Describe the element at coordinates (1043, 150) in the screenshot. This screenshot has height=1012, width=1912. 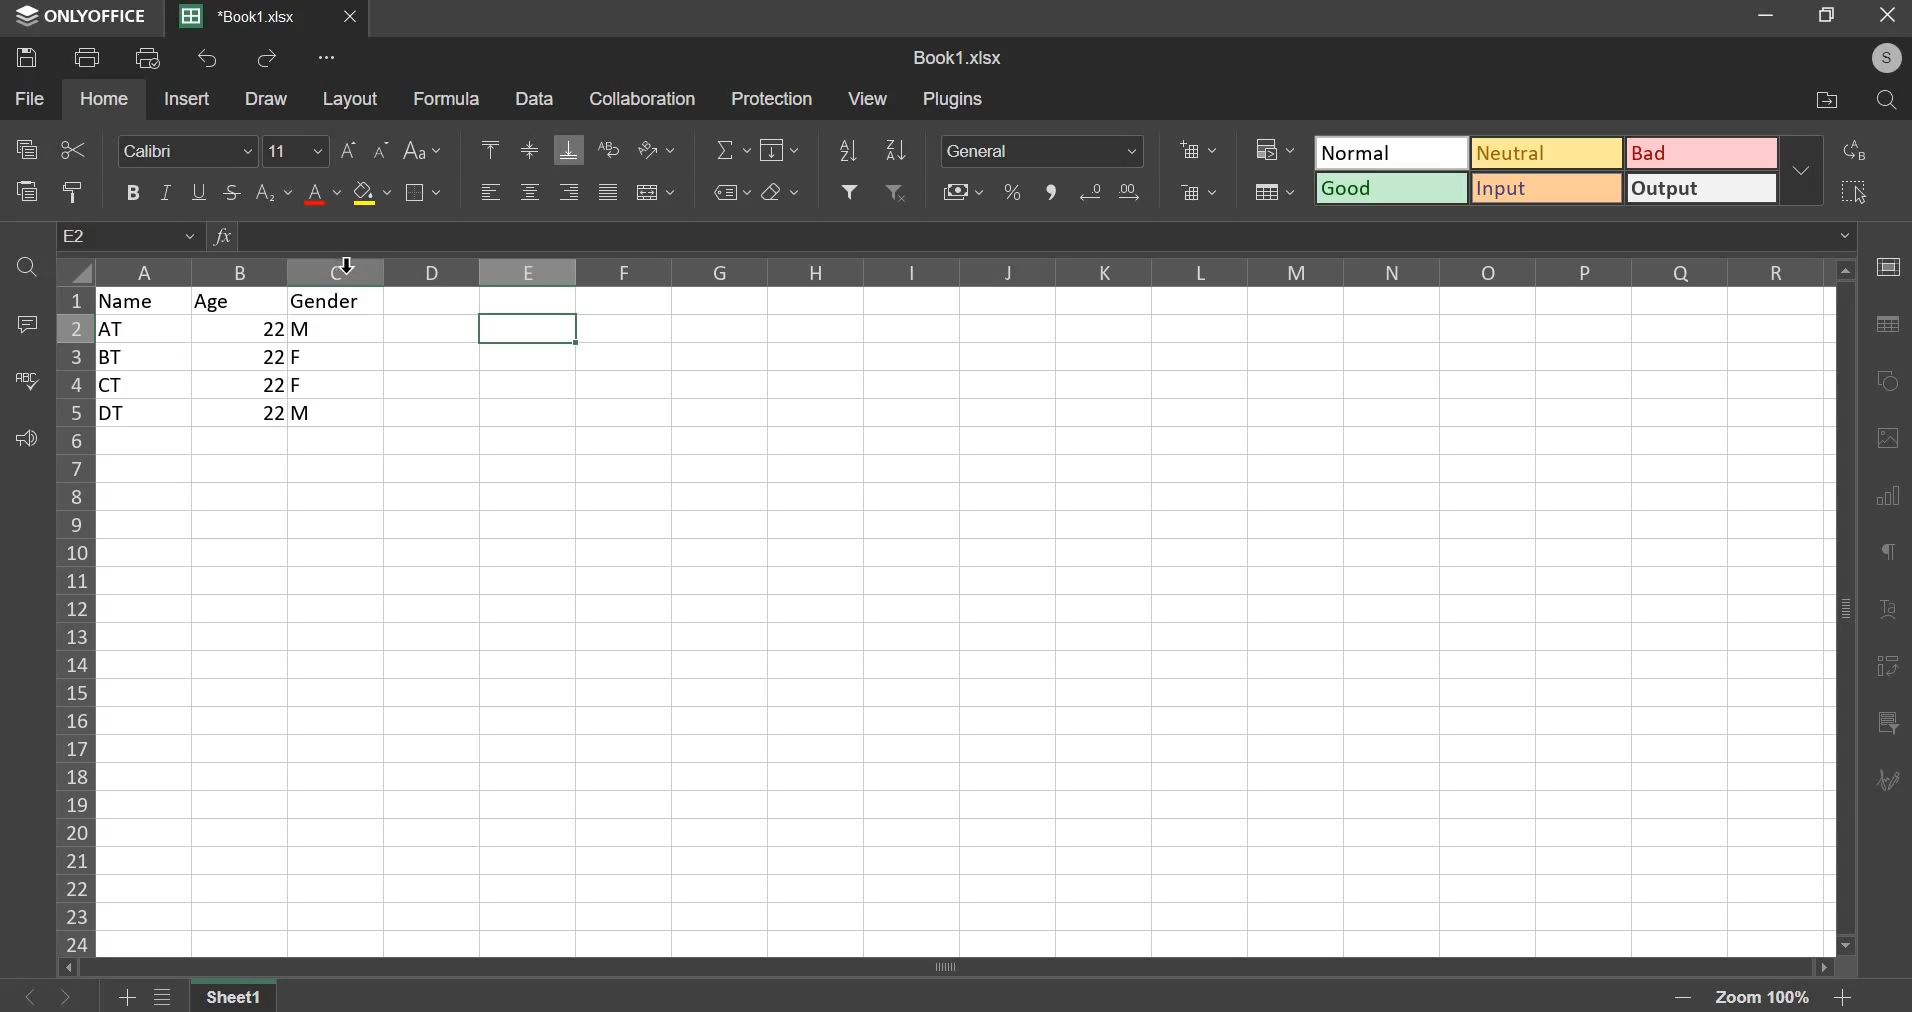
I see `number format` at that location.